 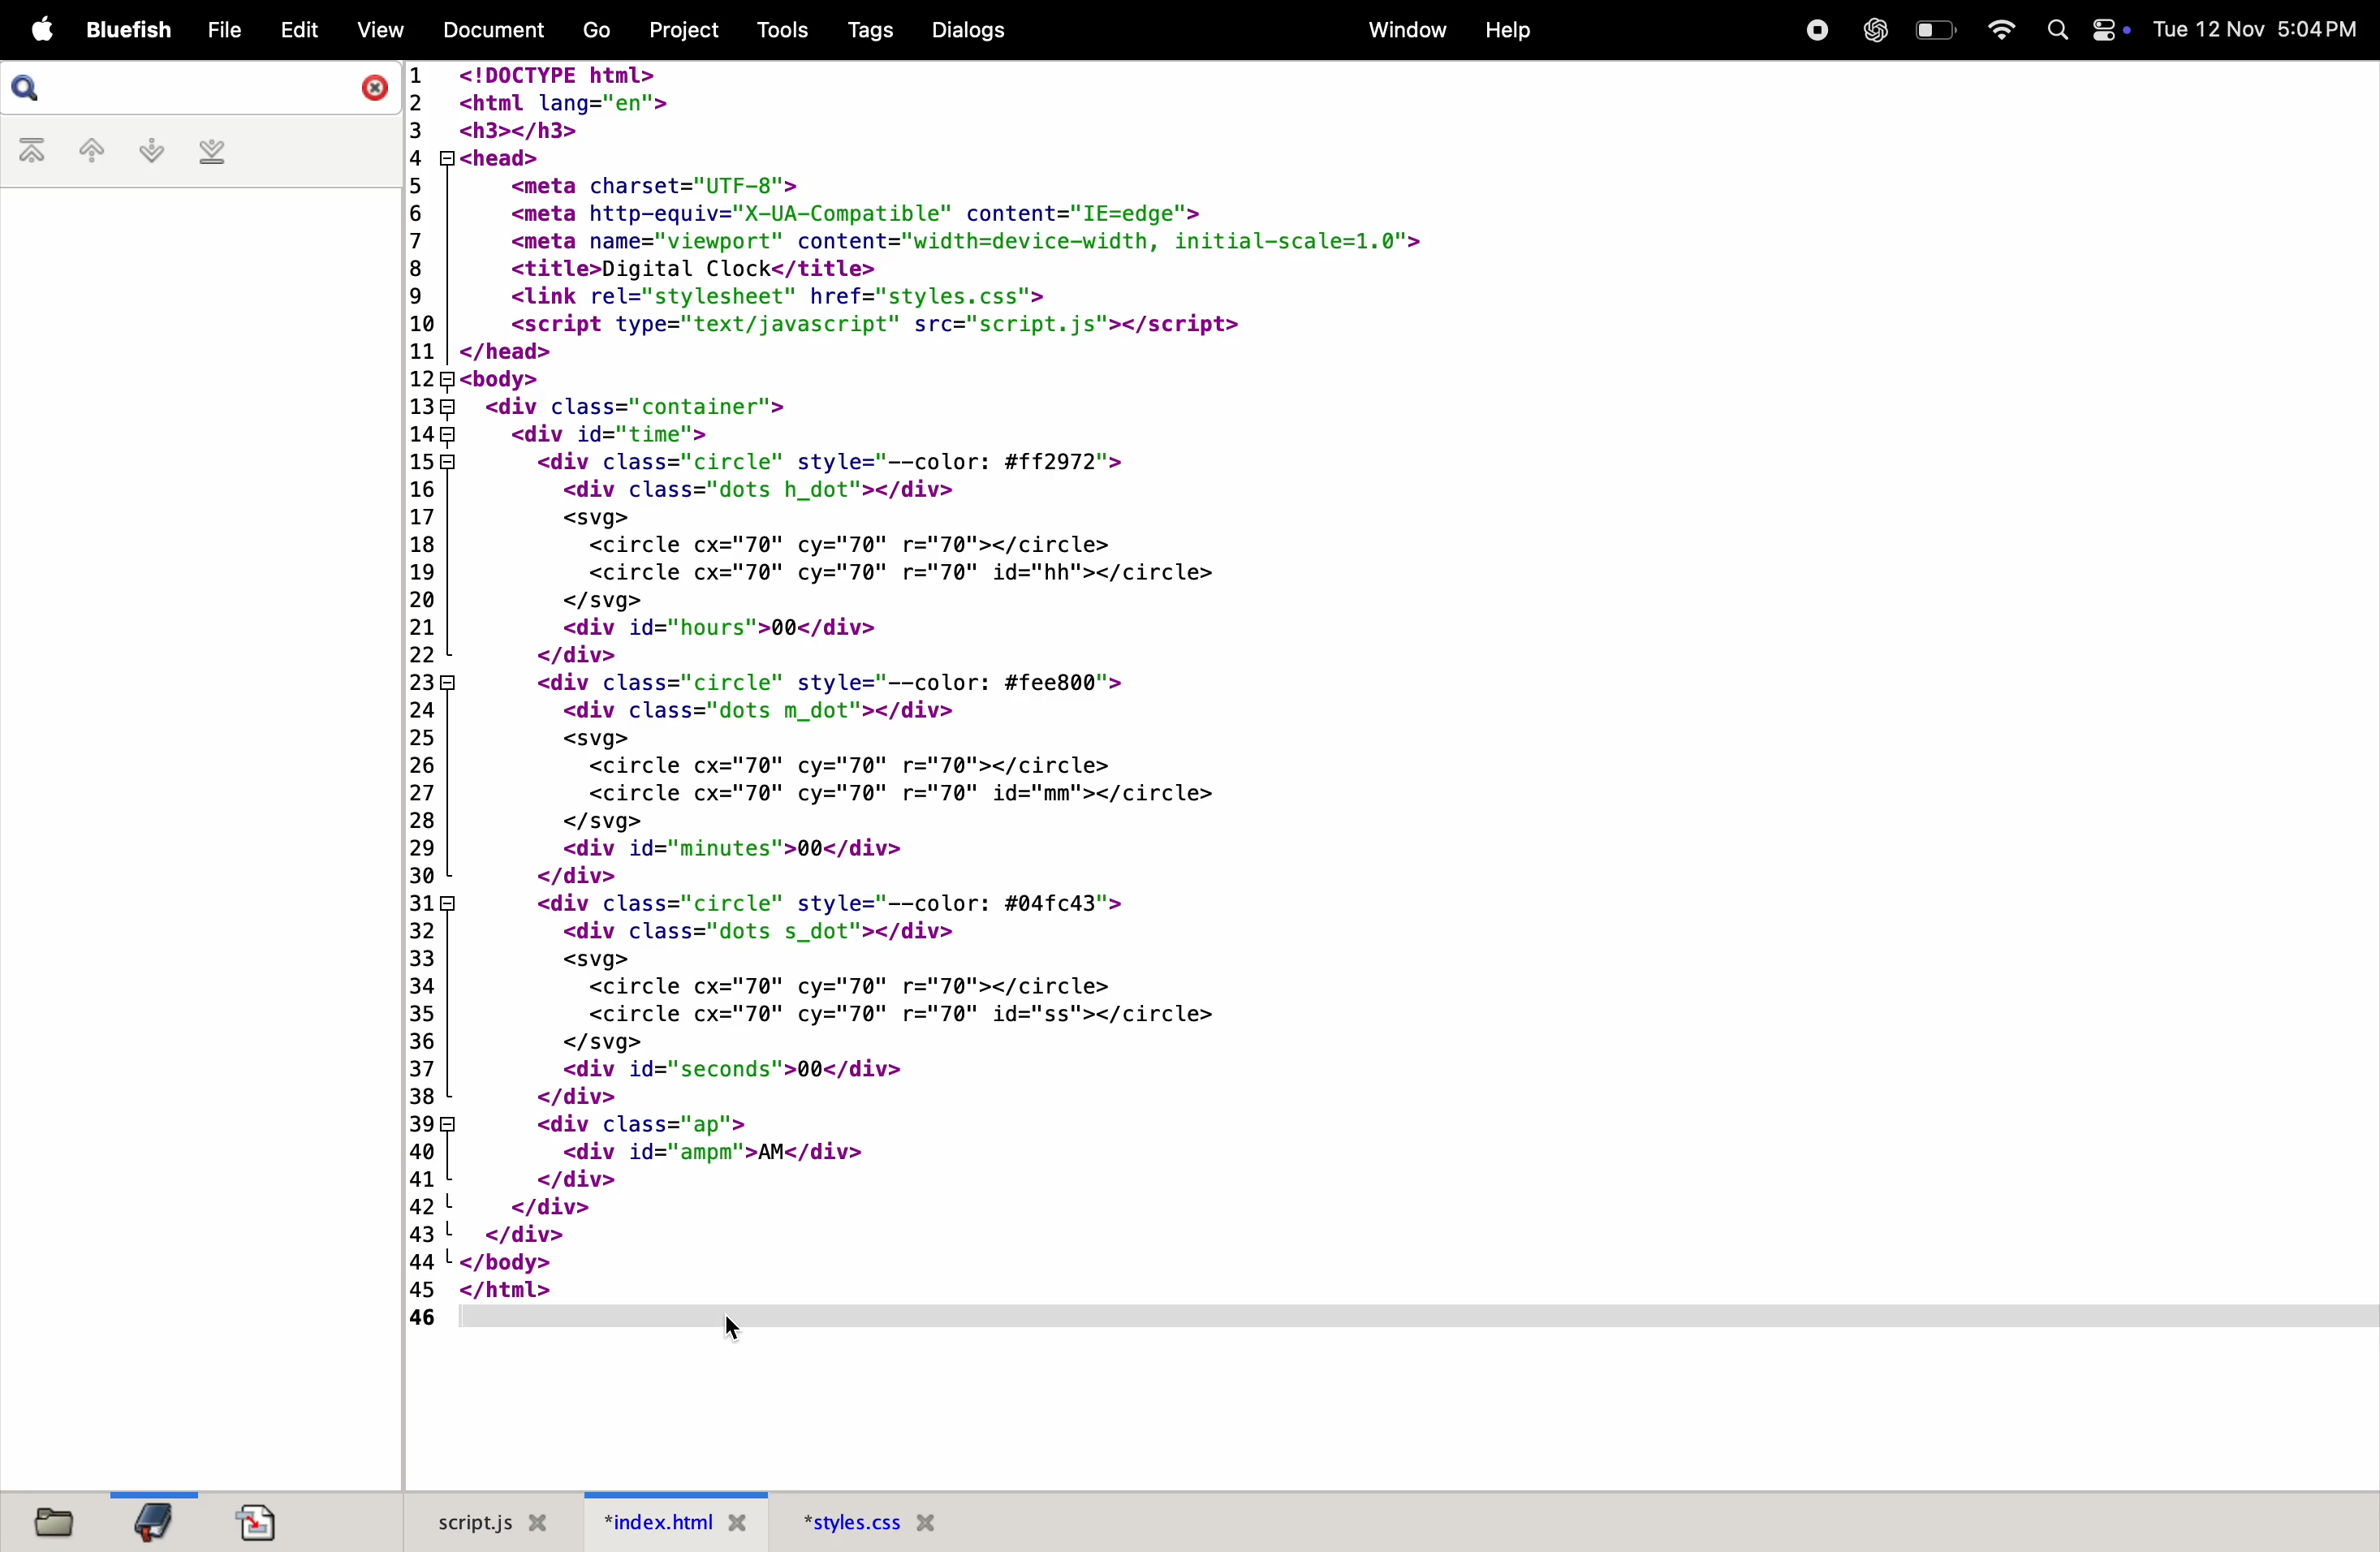 I want to click on view, so click(x=378, y=27).